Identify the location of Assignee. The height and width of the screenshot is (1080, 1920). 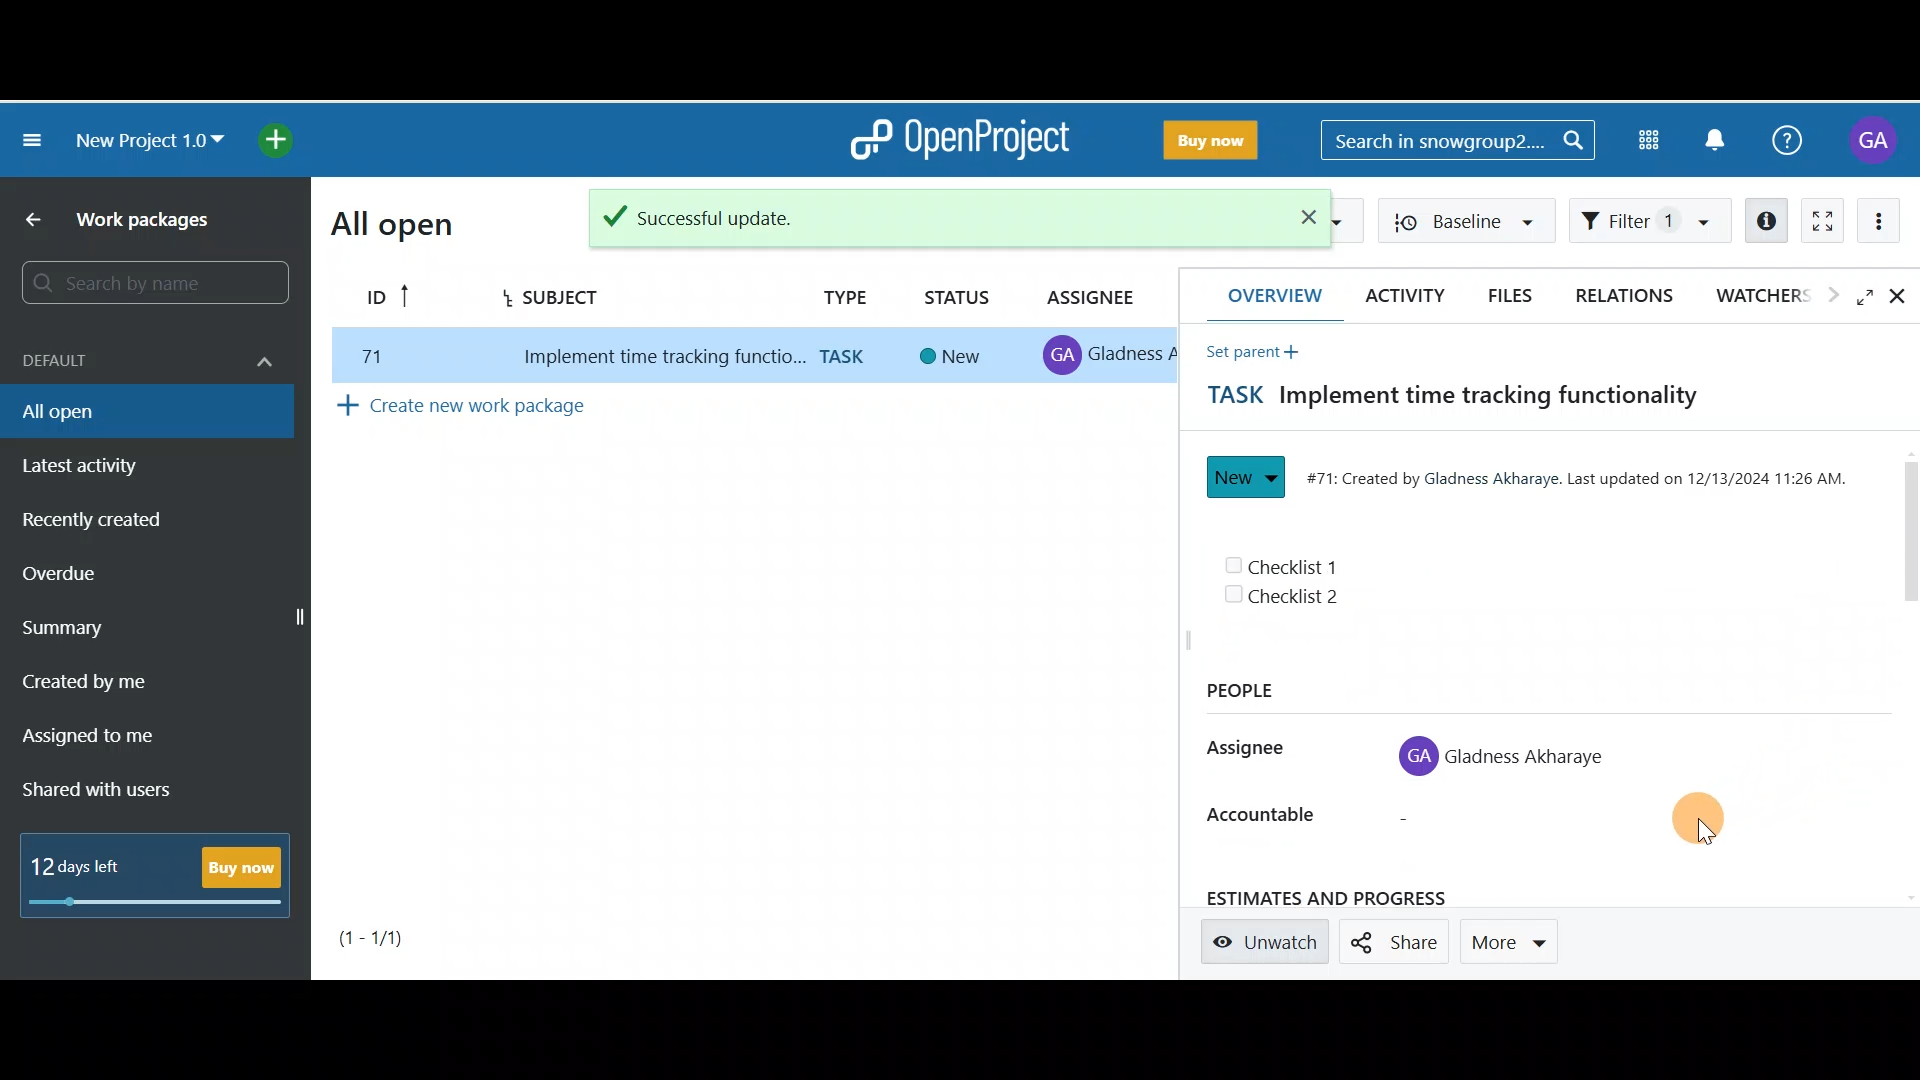
(1241, 747).